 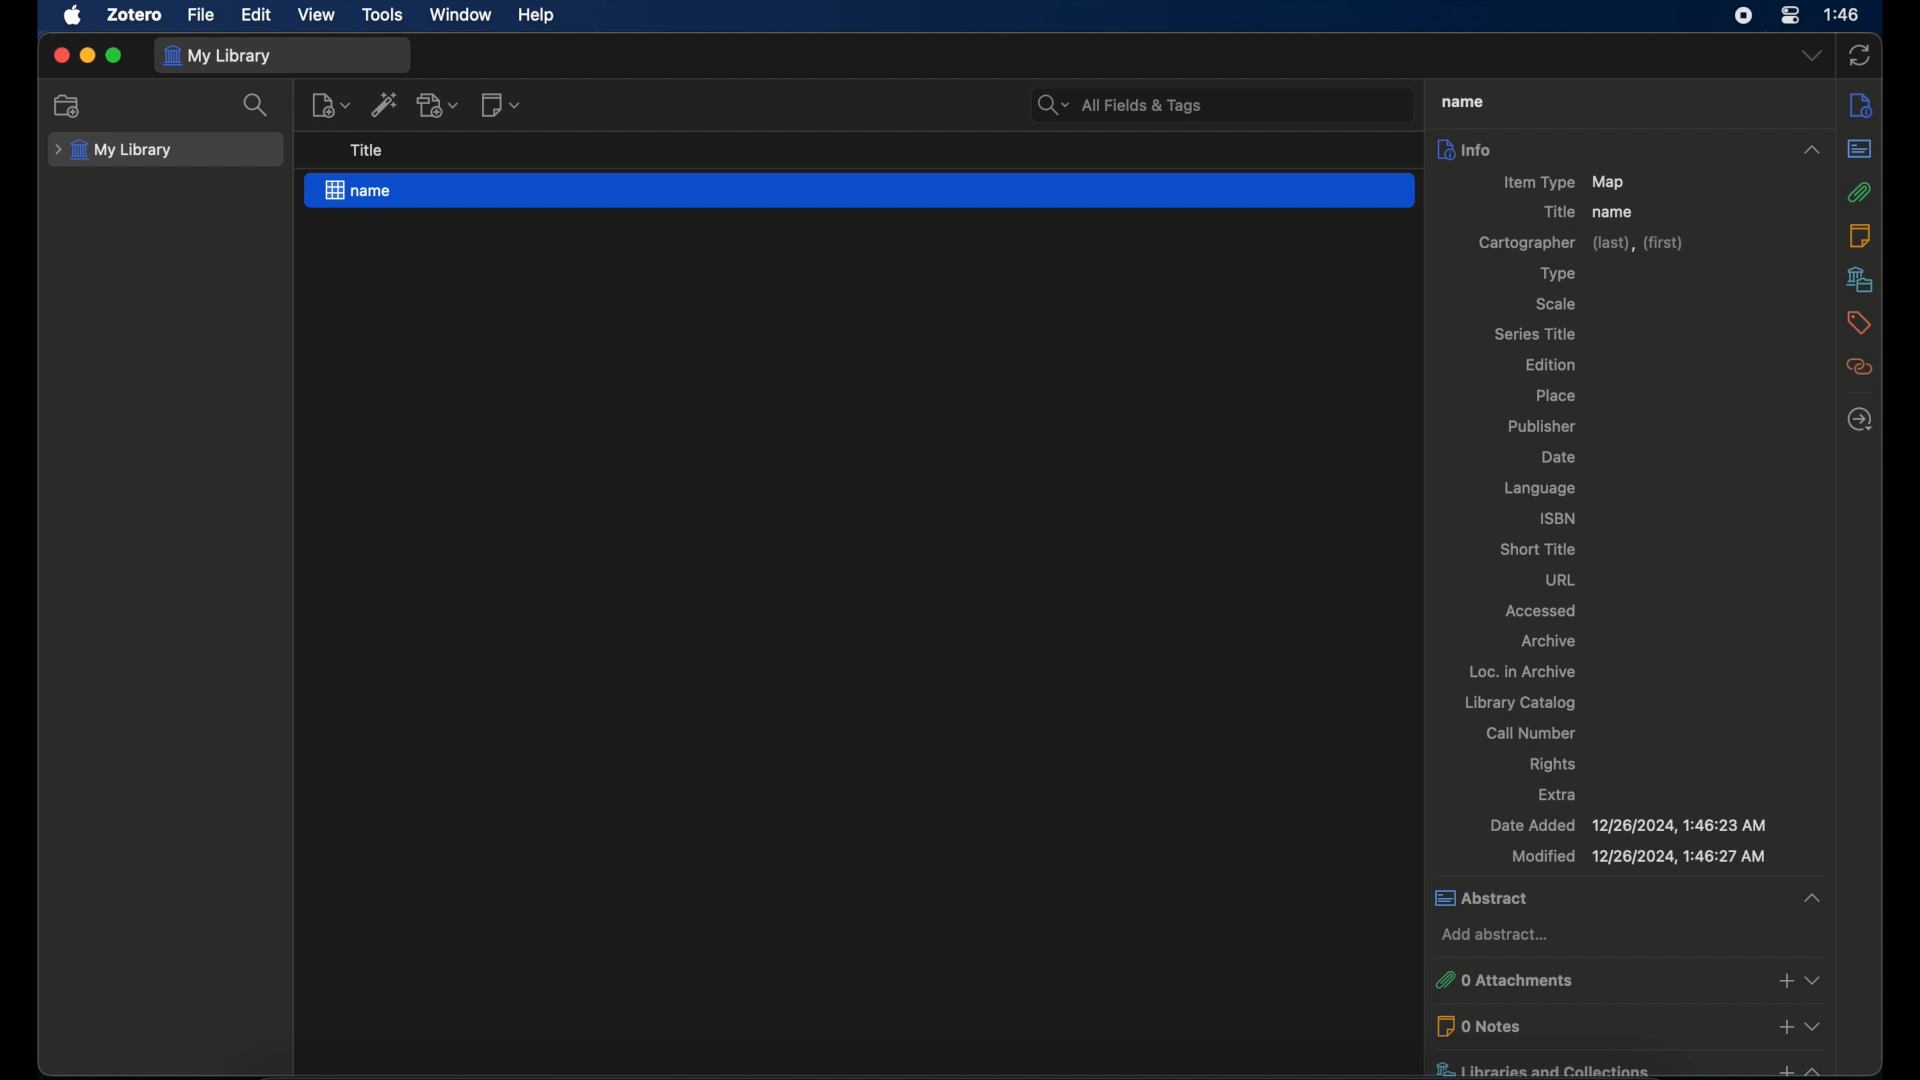 What do you see at coordinates (1553, 764) in the screenshot?
I see `rights` at bounding box center [1553, 764].